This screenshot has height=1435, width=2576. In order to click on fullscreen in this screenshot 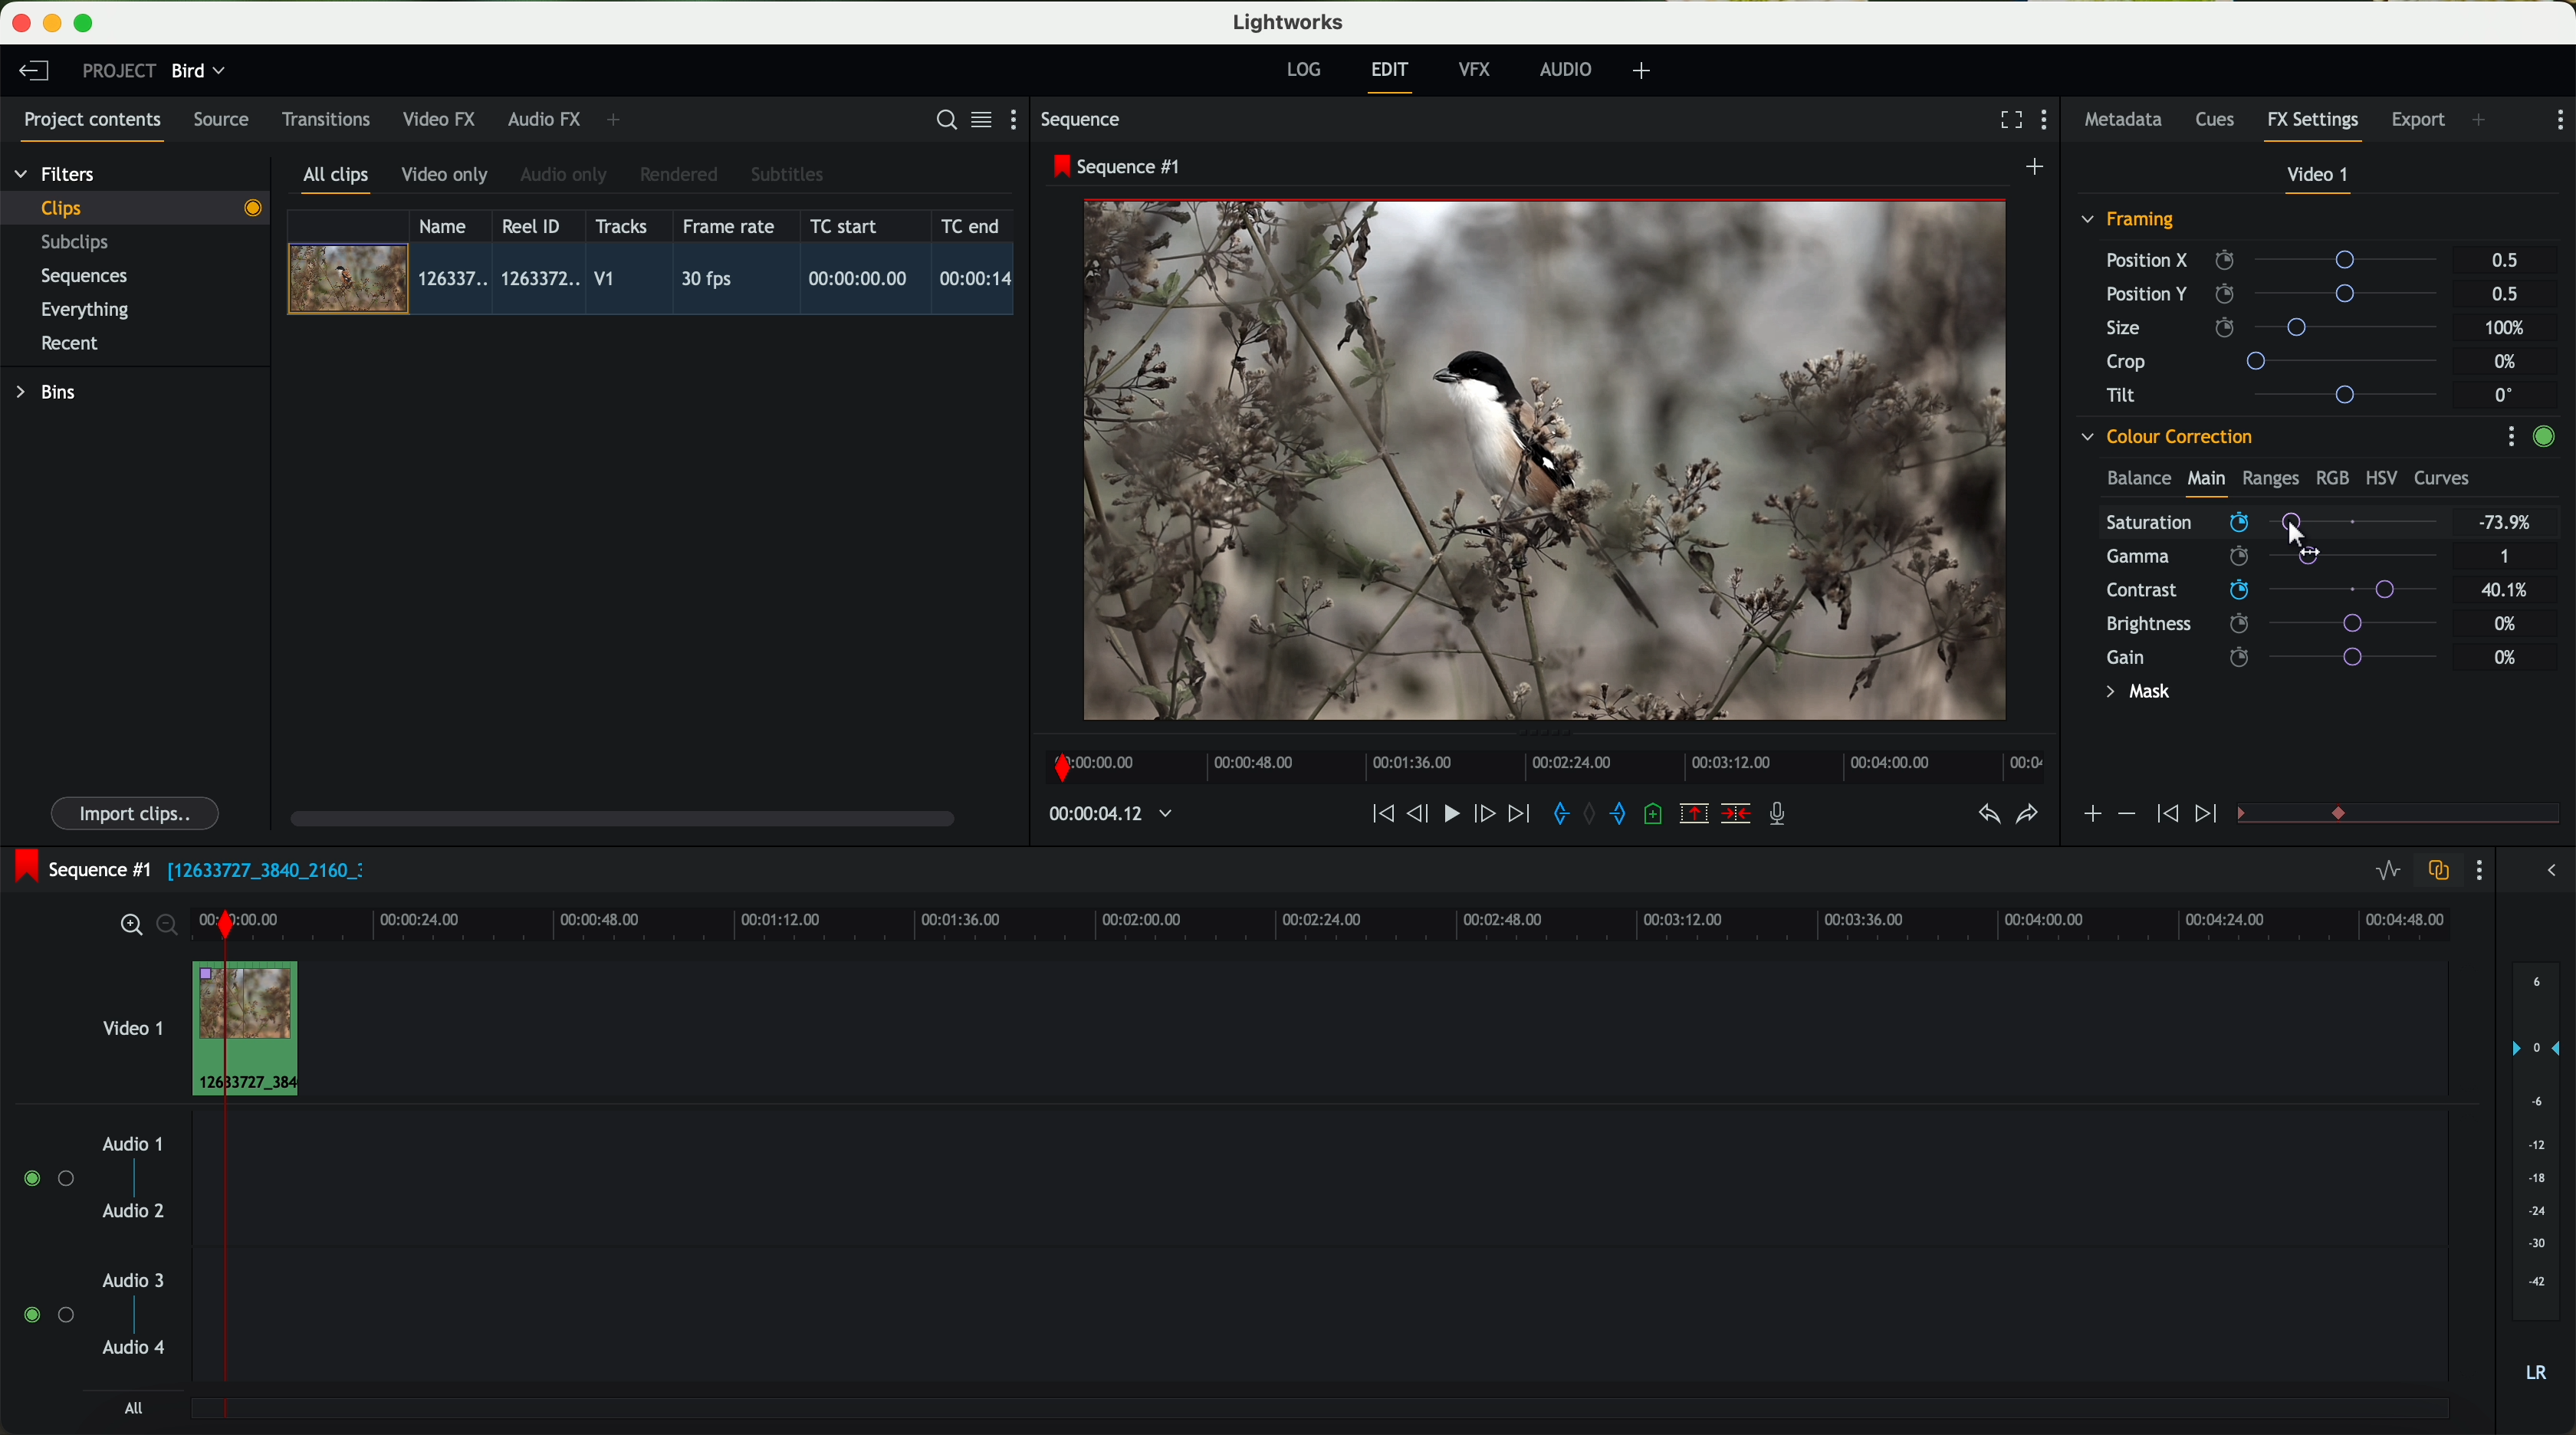, I will do `click(2007, 119)`.